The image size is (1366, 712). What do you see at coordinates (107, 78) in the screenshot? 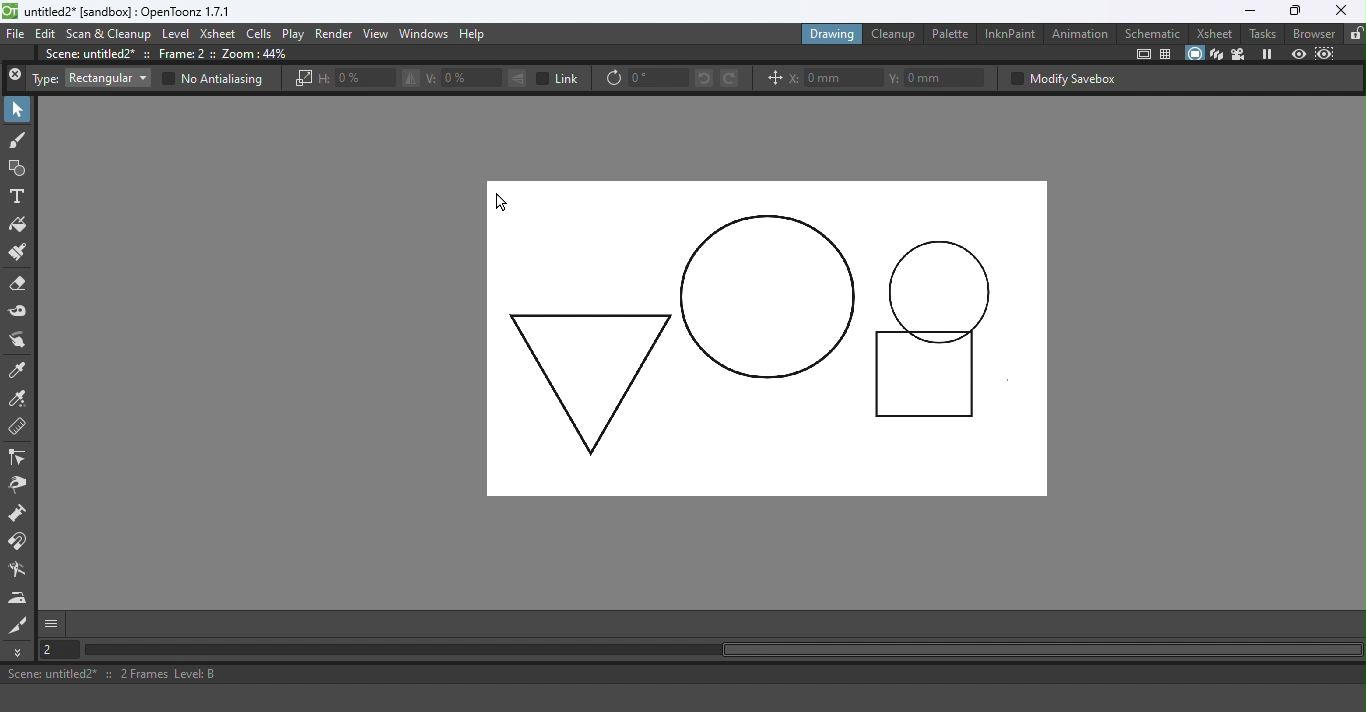
I see `Rectangular` at bounding box center [107, 78].